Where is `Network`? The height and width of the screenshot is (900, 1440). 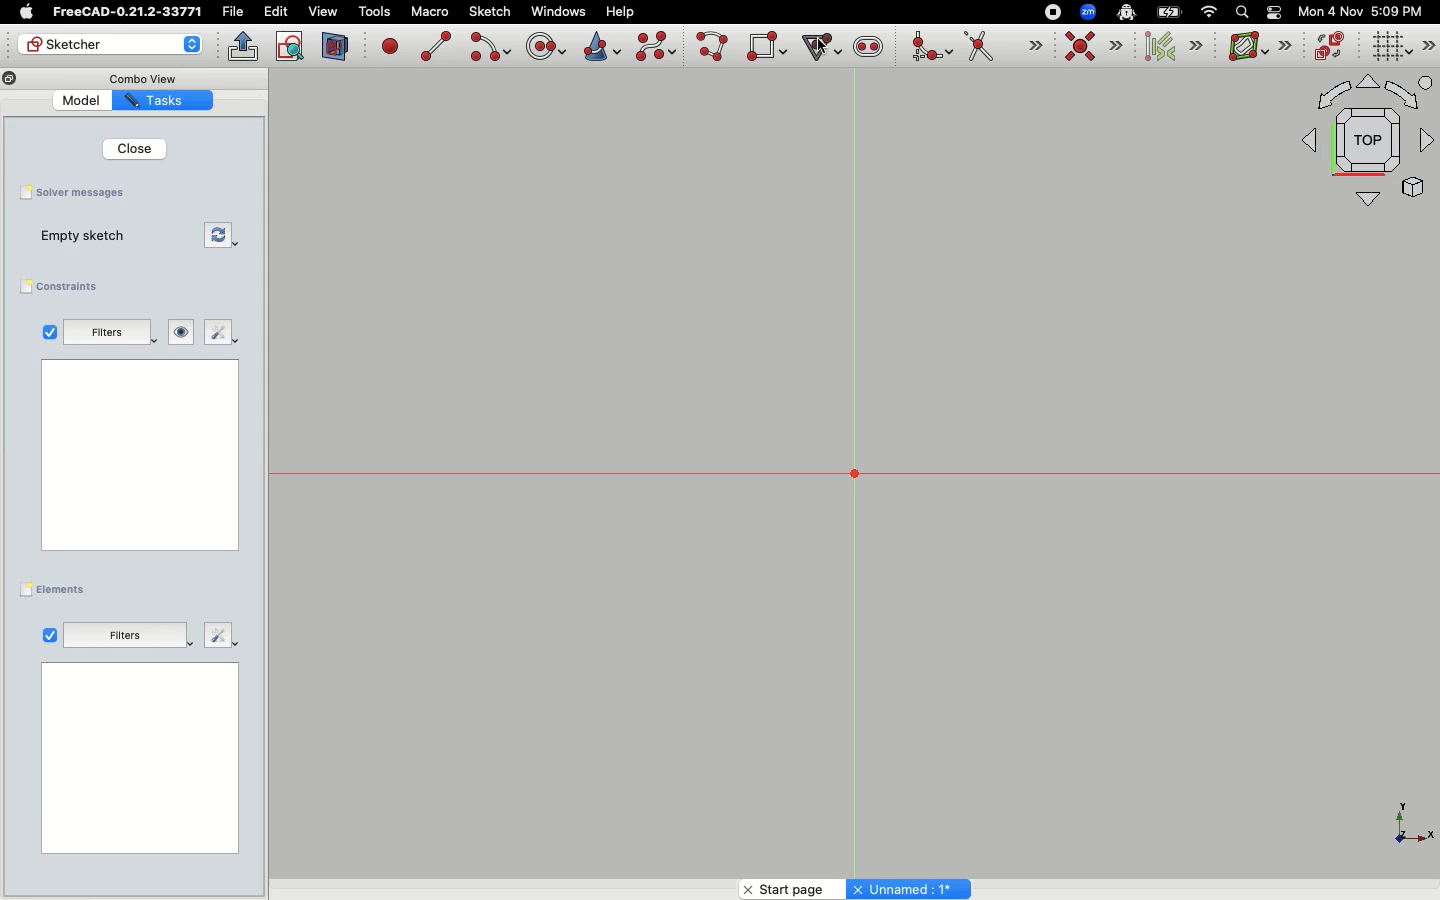 Network is located at coordinates (1210, 12).